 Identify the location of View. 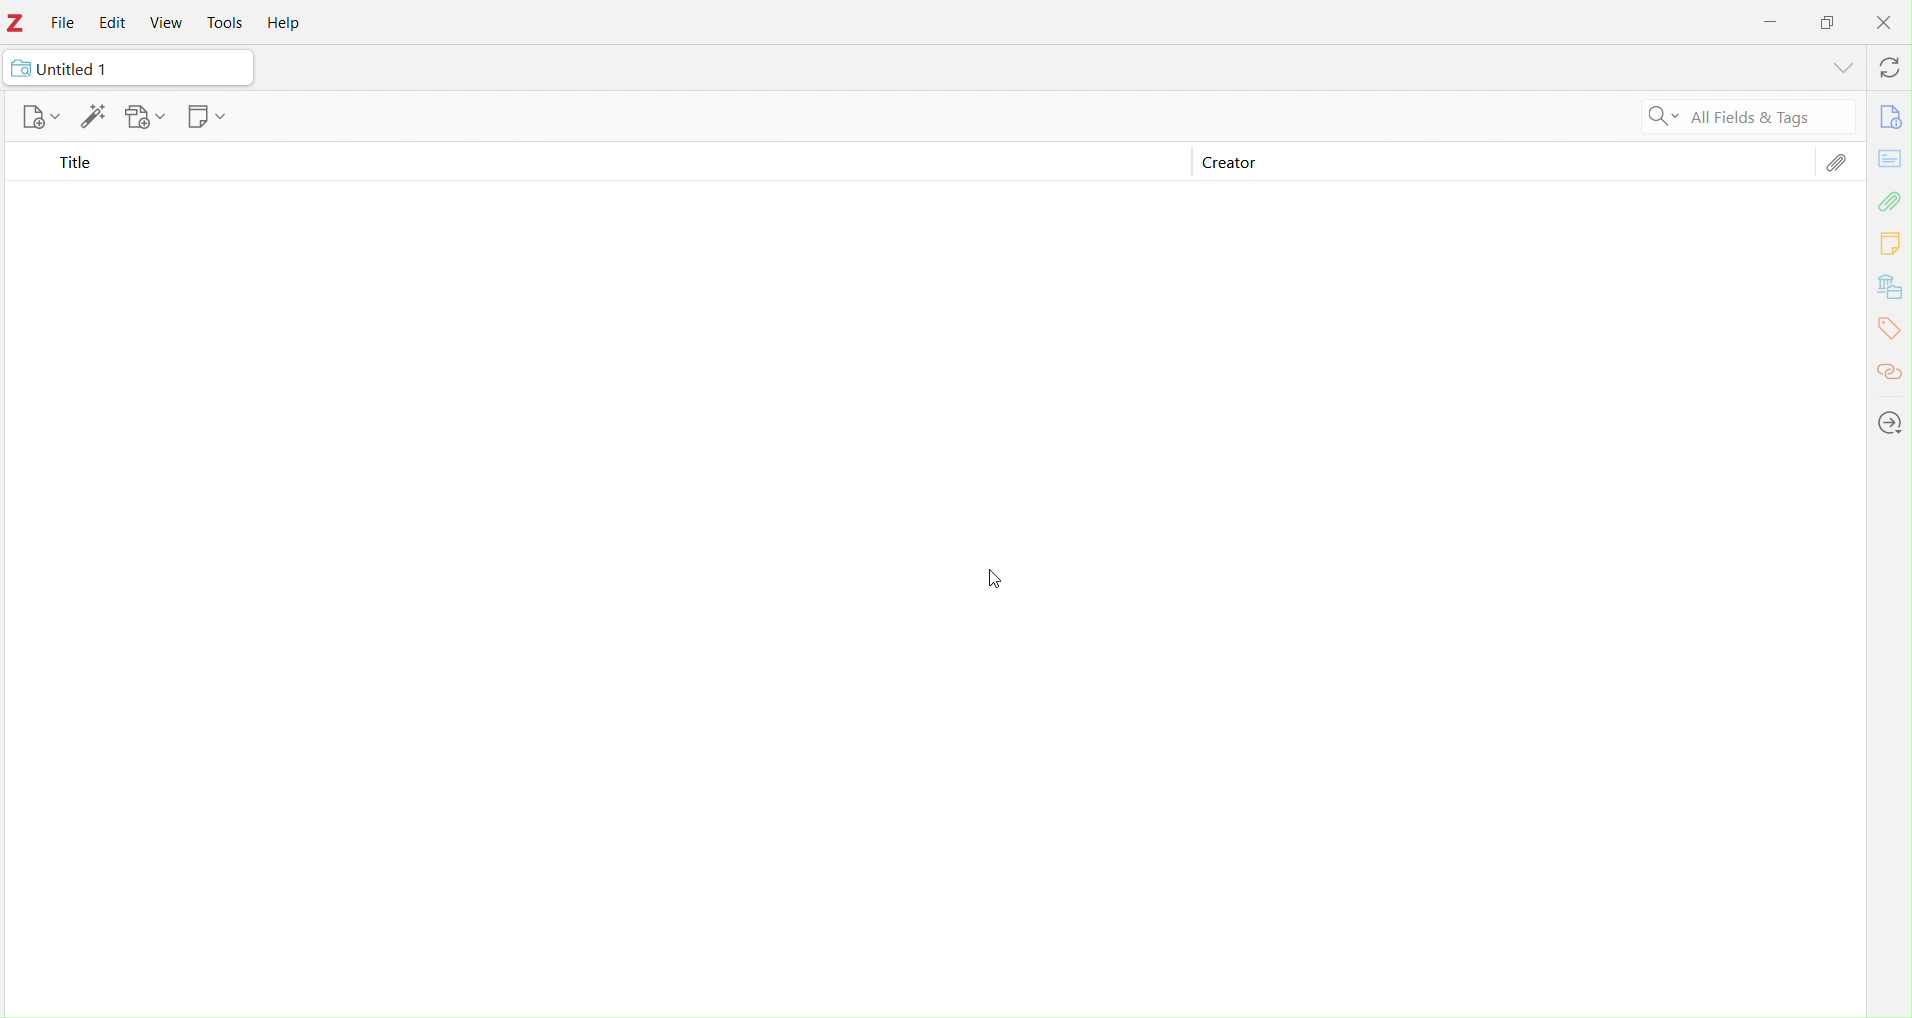
(163, 23).